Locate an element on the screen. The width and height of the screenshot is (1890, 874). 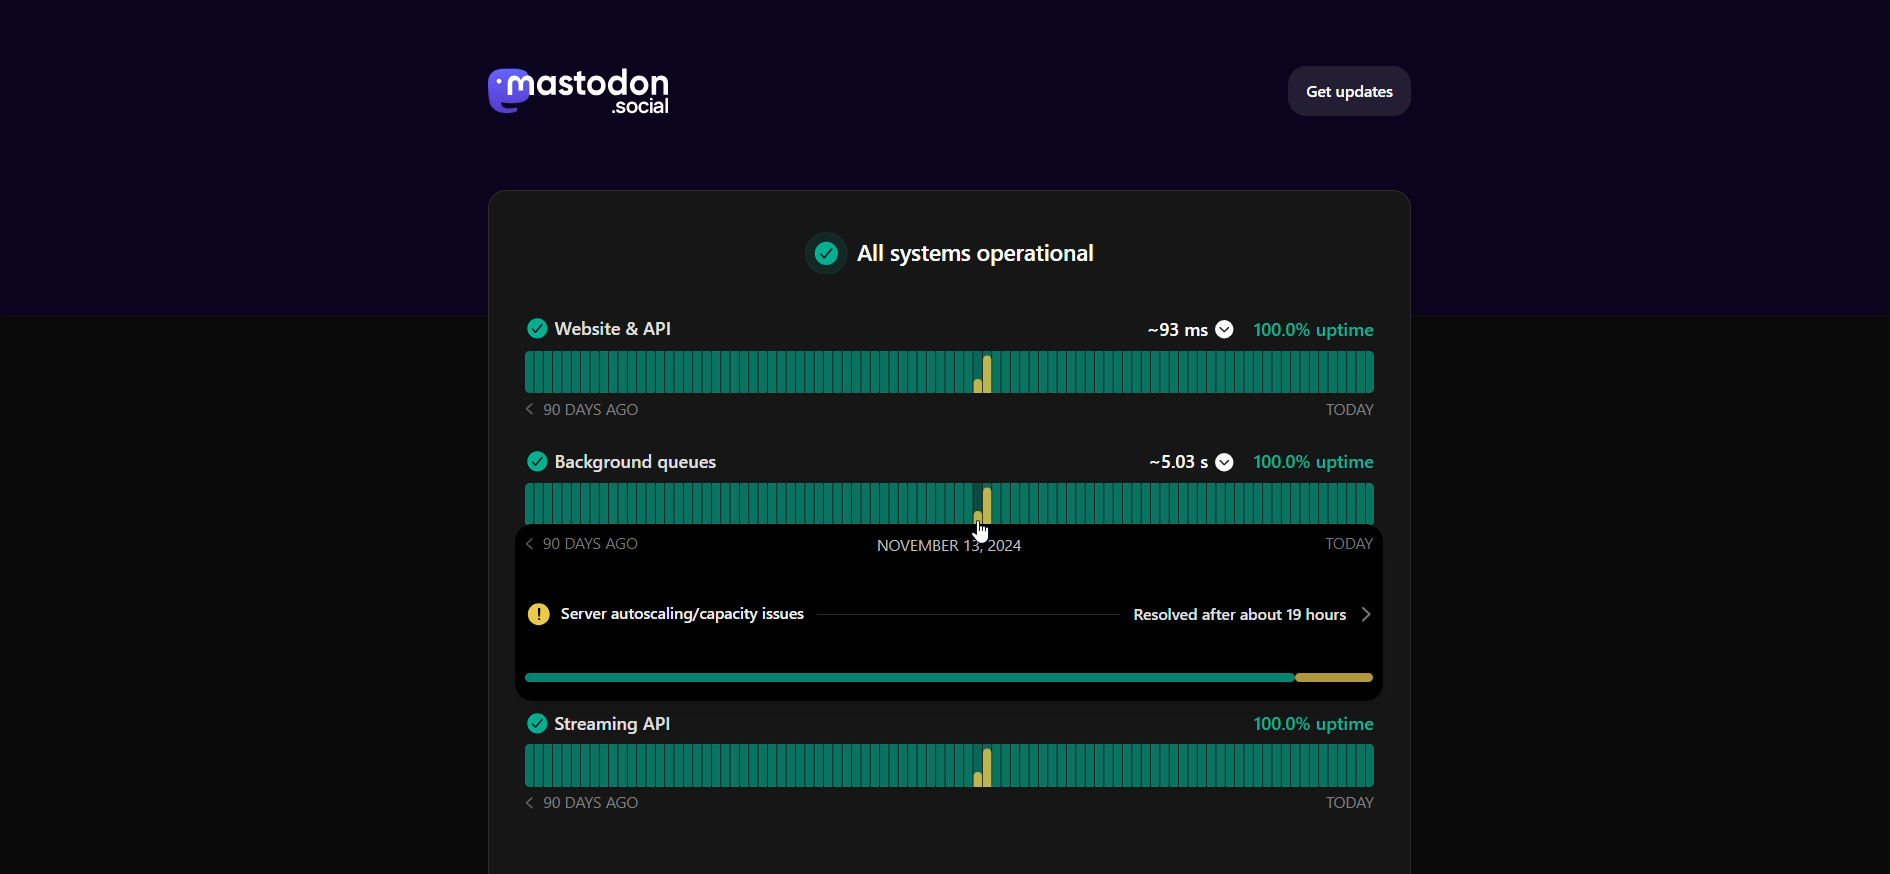
mastodon social is located at coordinates (591, 88).